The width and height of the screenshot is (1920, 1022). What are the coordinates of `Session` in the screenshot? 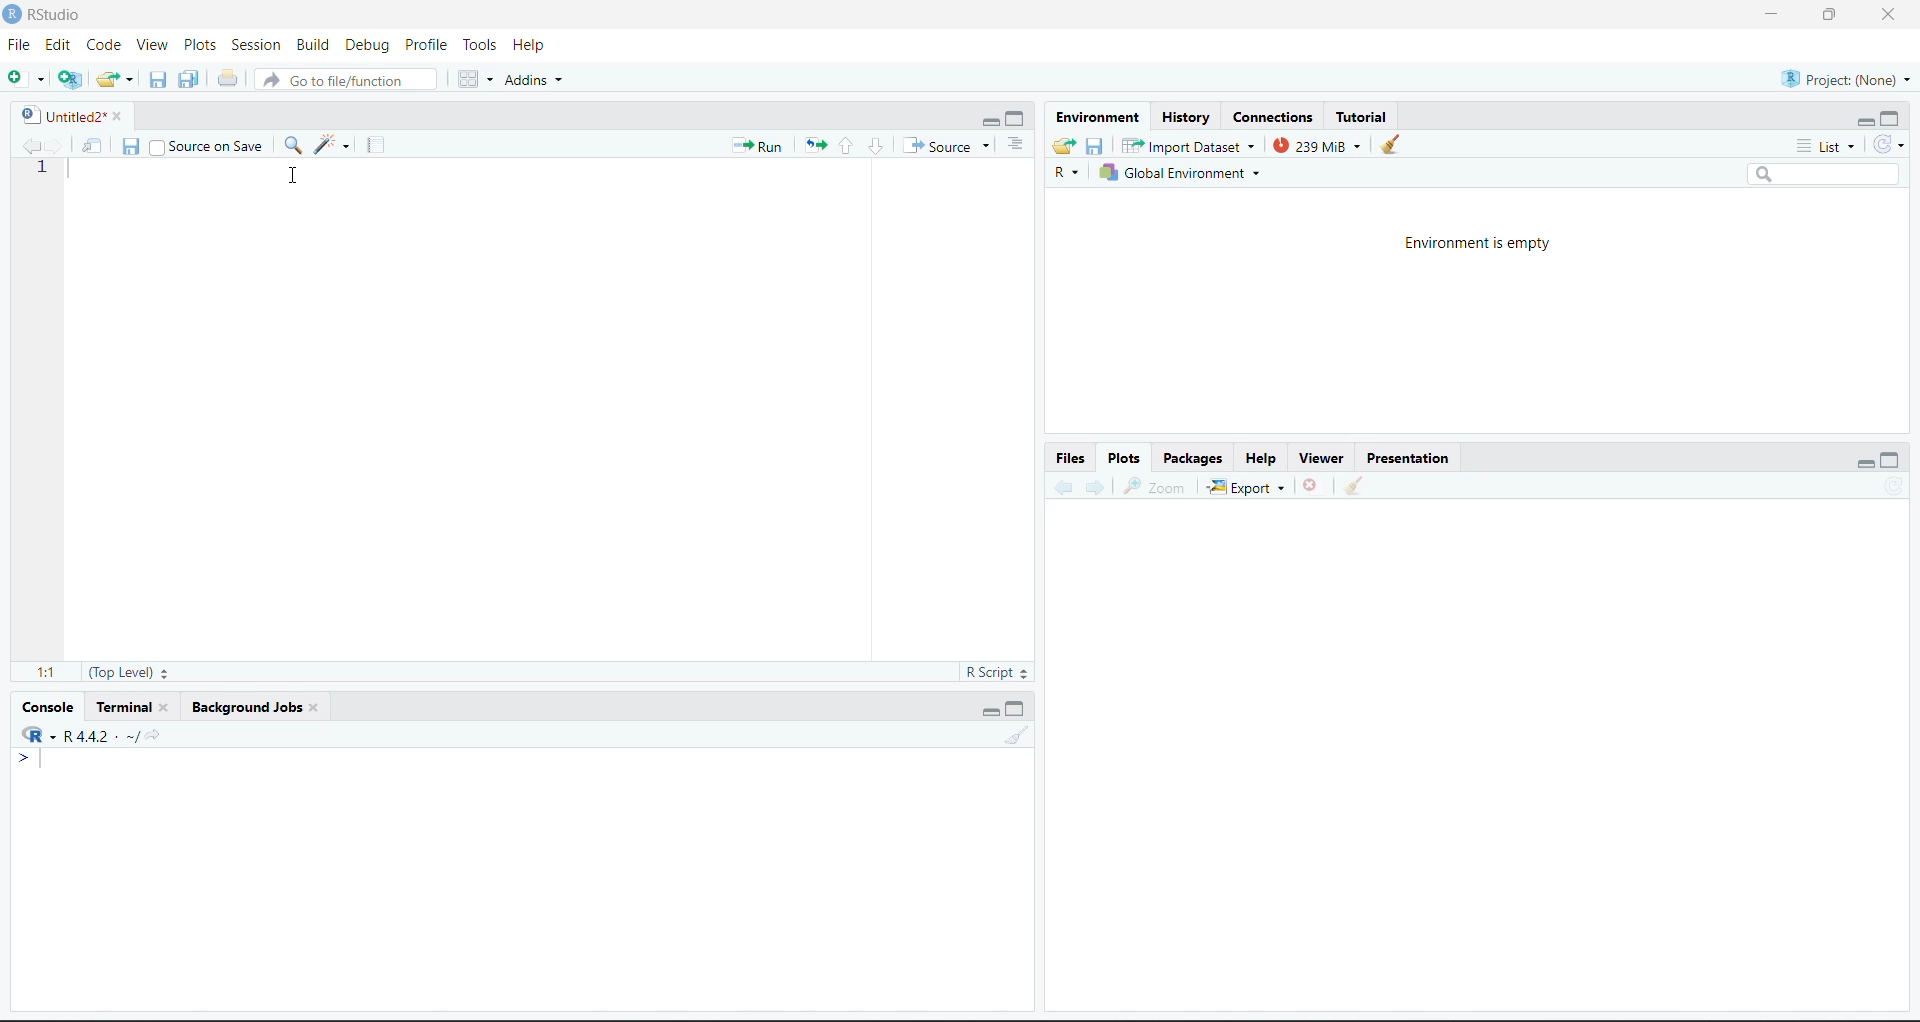 It's located at (256, 43).